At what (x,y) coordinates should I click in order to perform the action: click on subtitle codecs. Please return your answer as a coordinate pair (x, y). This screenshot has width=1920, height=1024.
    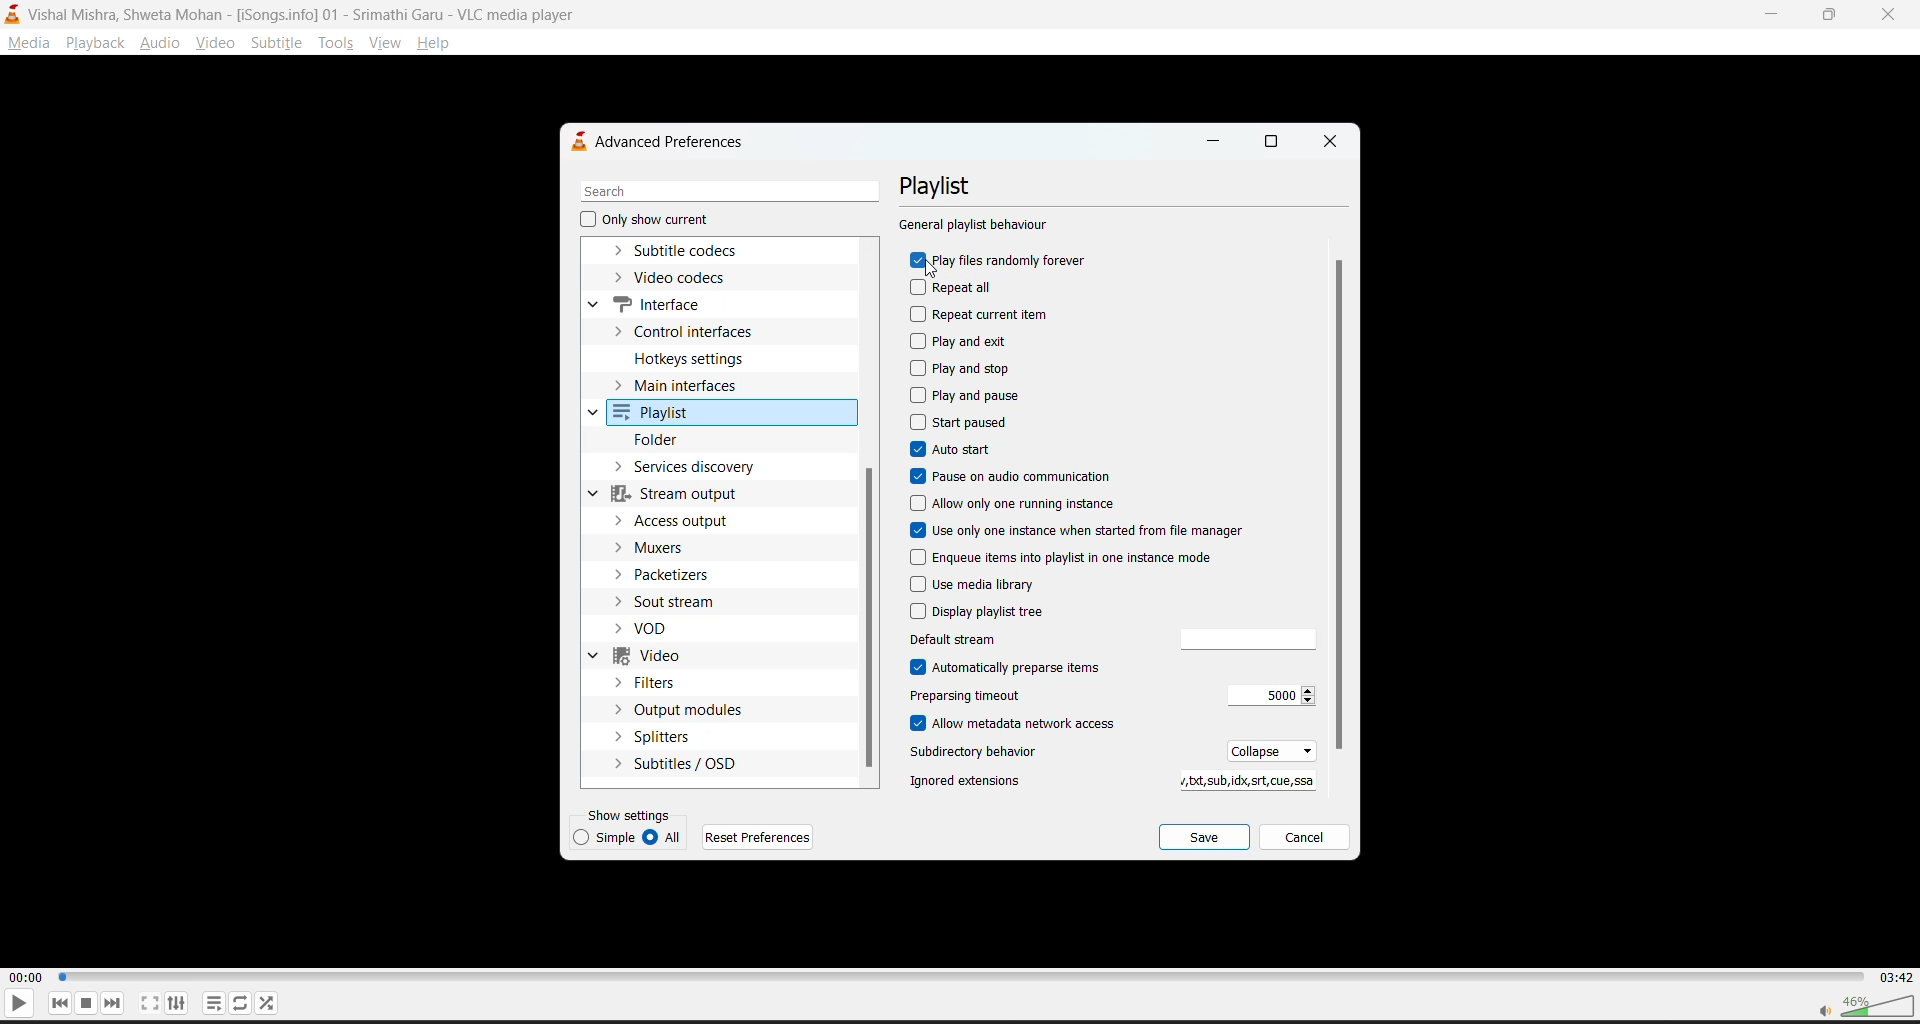
    Looking at the image, I should click on (690, 252).